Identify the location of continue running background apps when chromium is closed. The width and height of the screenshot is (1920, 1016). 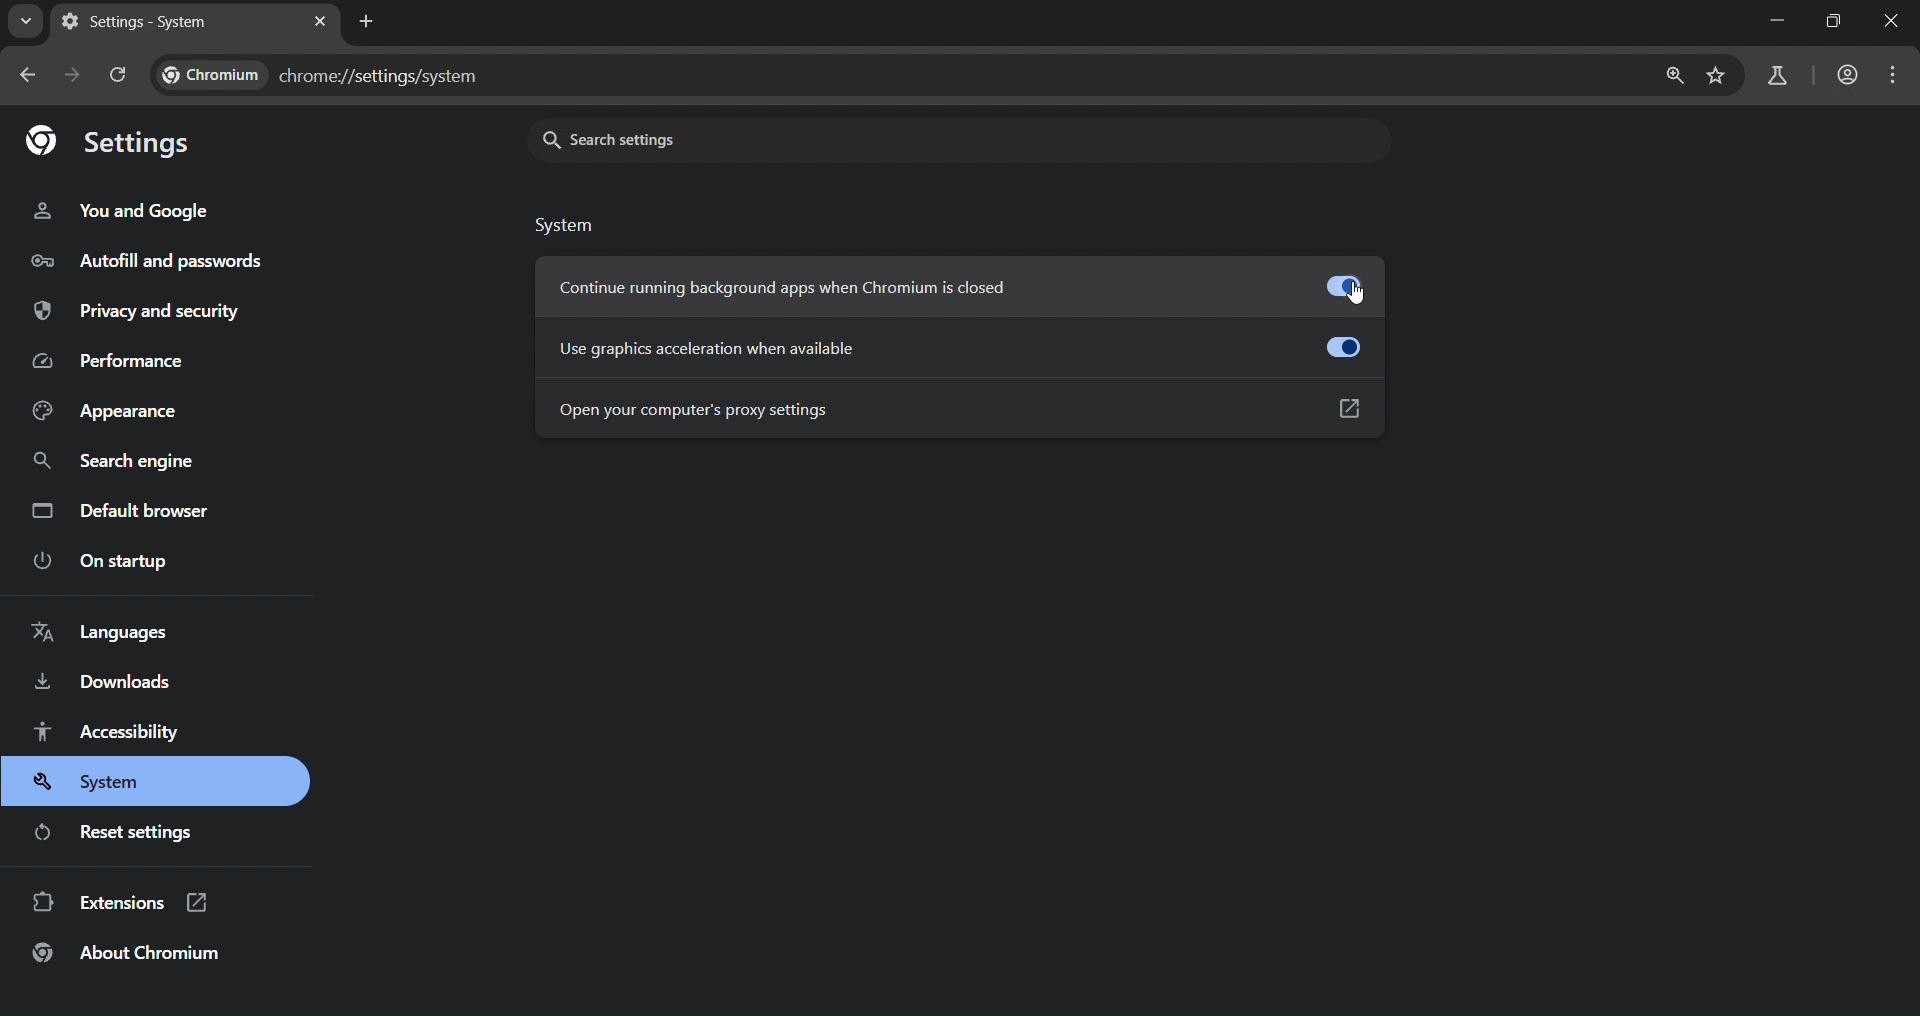
(966, 290).